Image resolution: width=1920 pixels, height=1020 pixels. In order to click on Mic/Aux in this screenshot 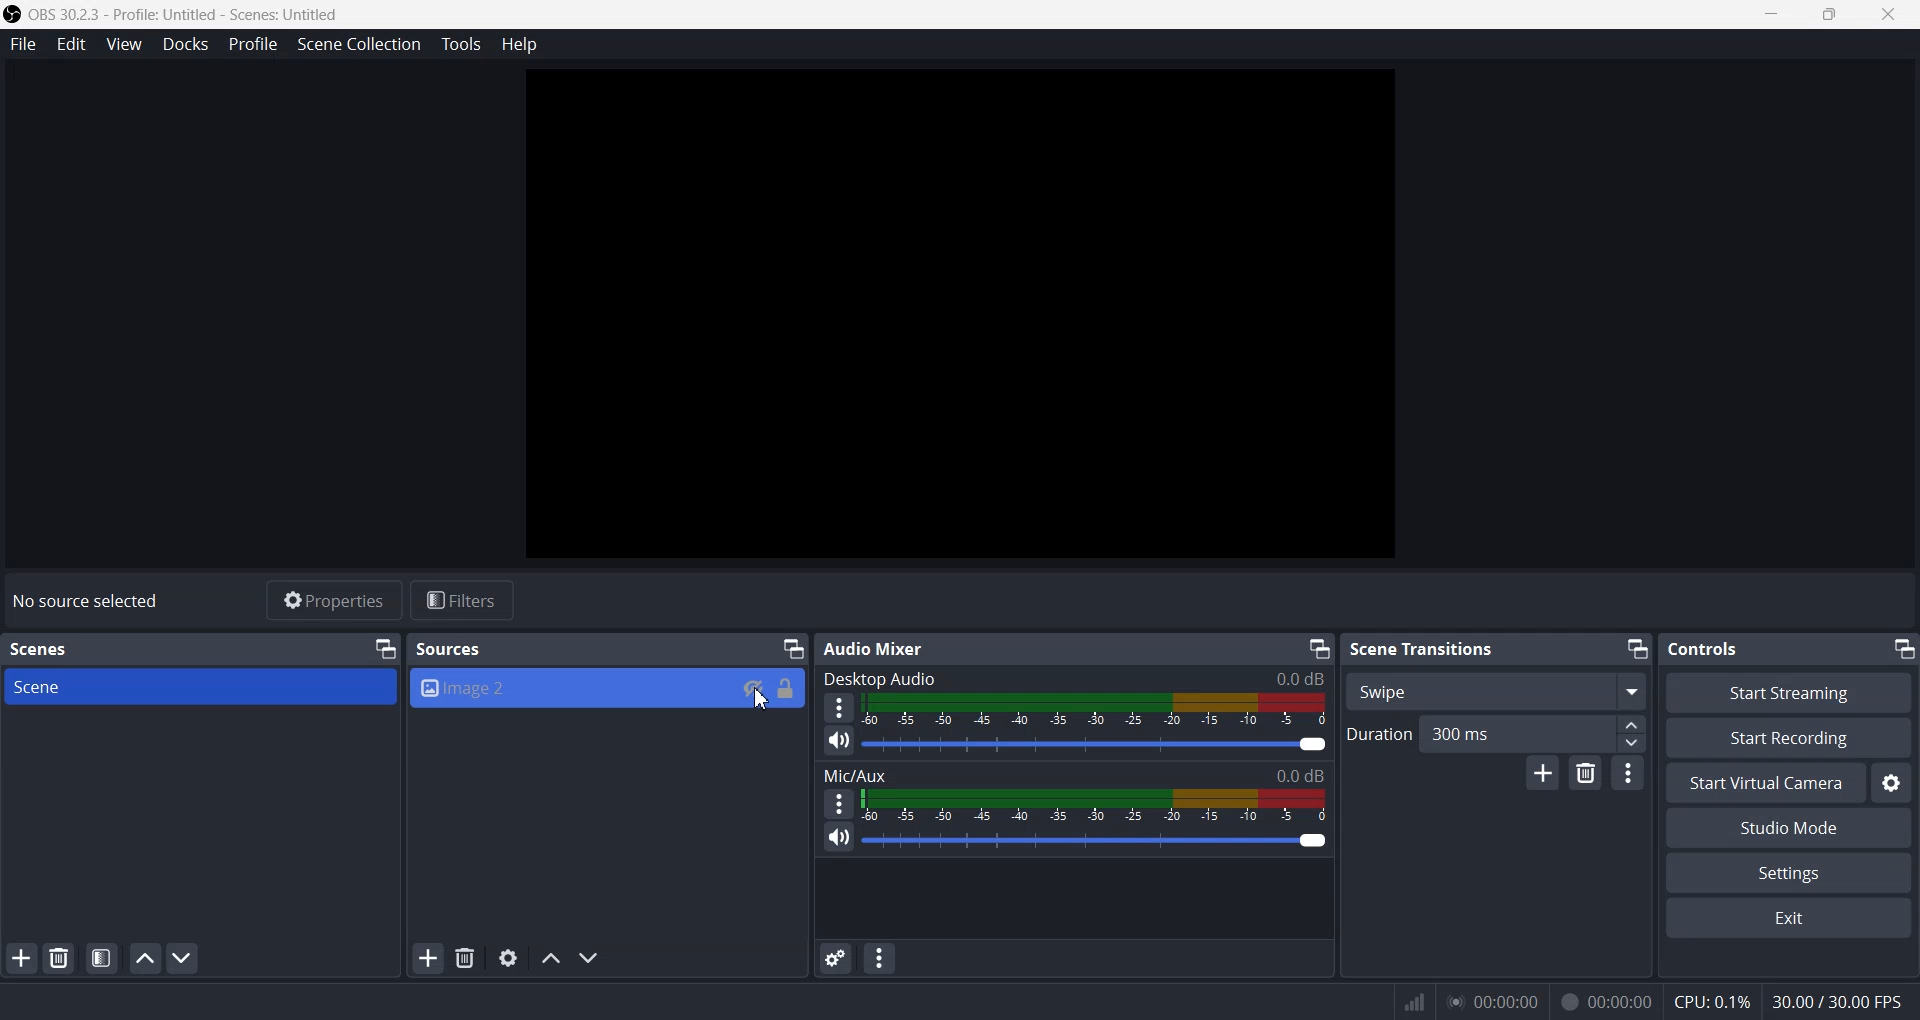, I will do `click(1071, 774)`.